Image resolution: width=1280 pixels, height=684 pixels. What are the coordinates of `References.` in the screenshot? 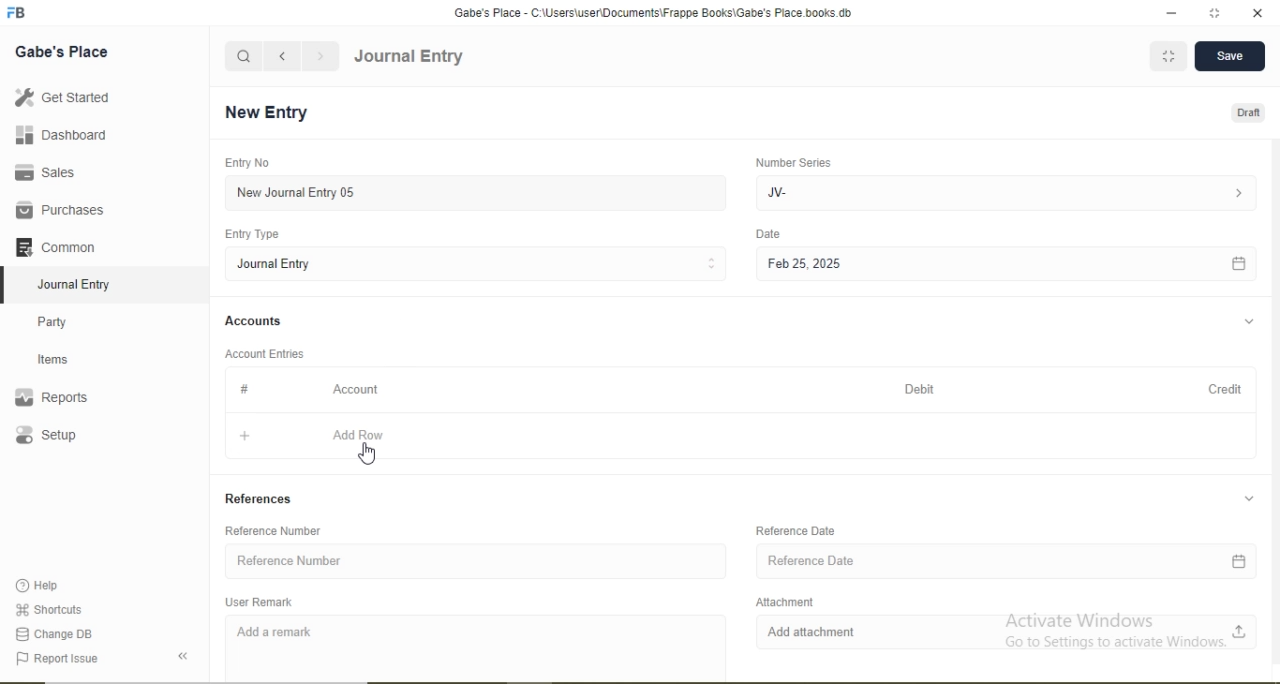 It's located at (259, 500).